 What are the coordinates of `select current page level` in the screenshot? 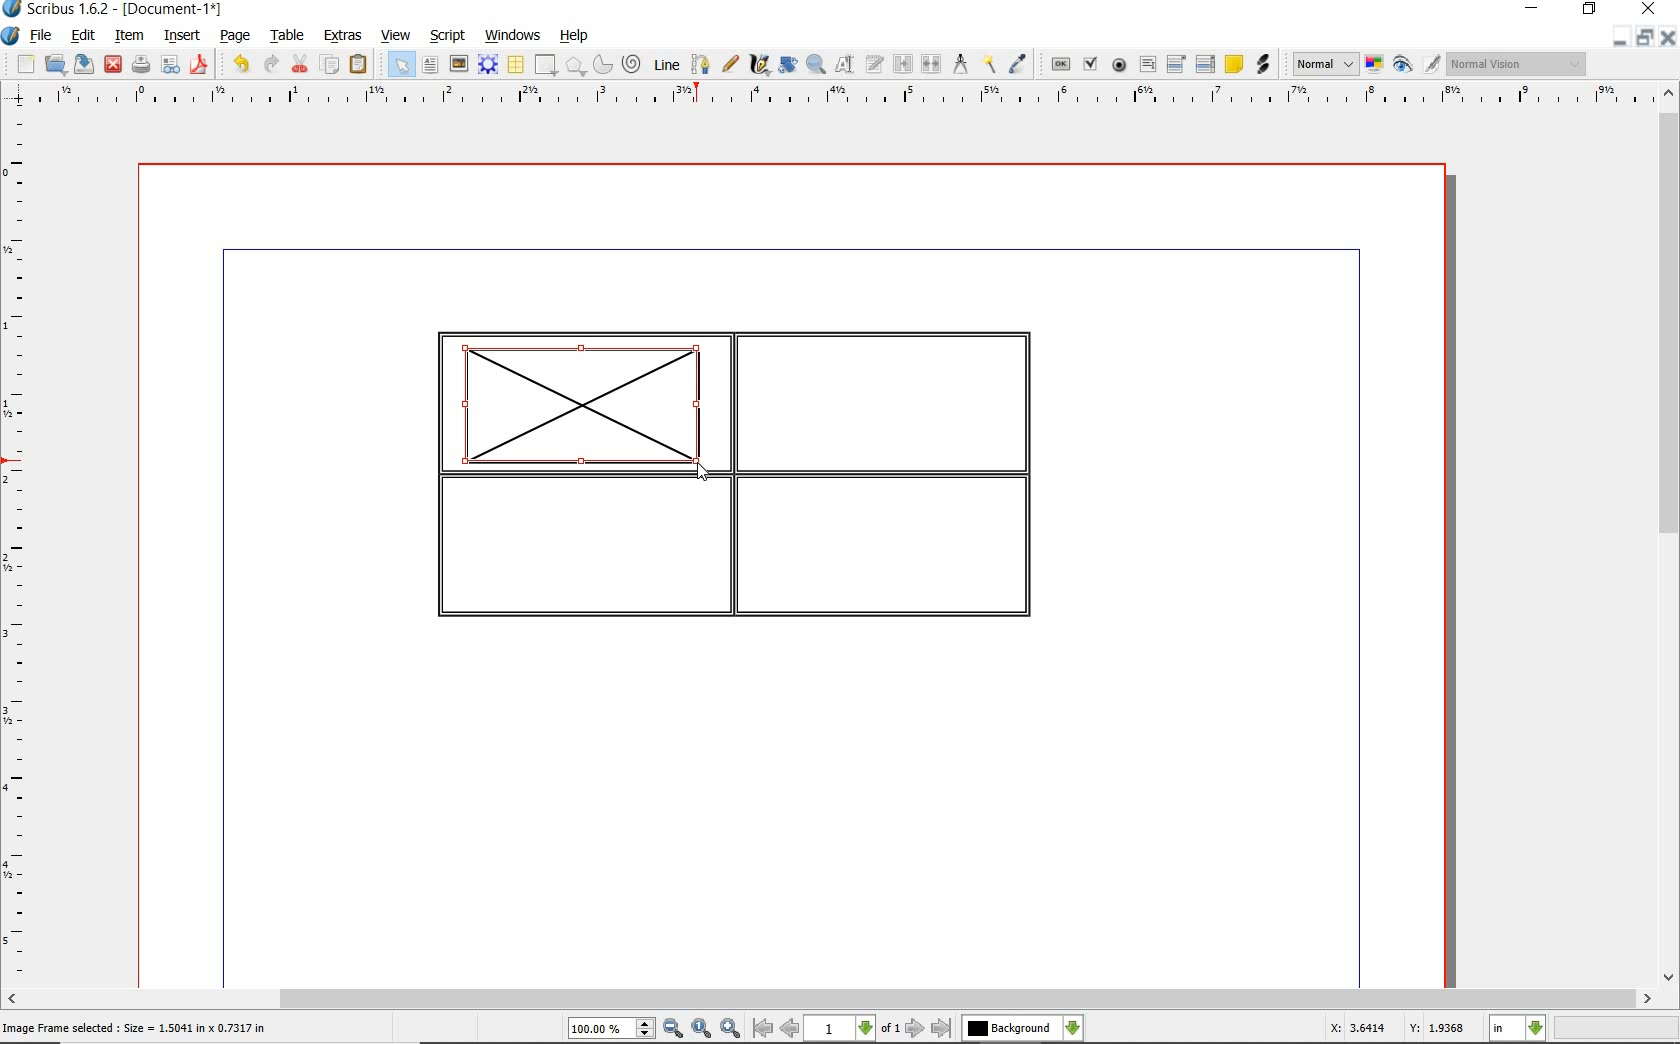 It's located at (853, 1028).